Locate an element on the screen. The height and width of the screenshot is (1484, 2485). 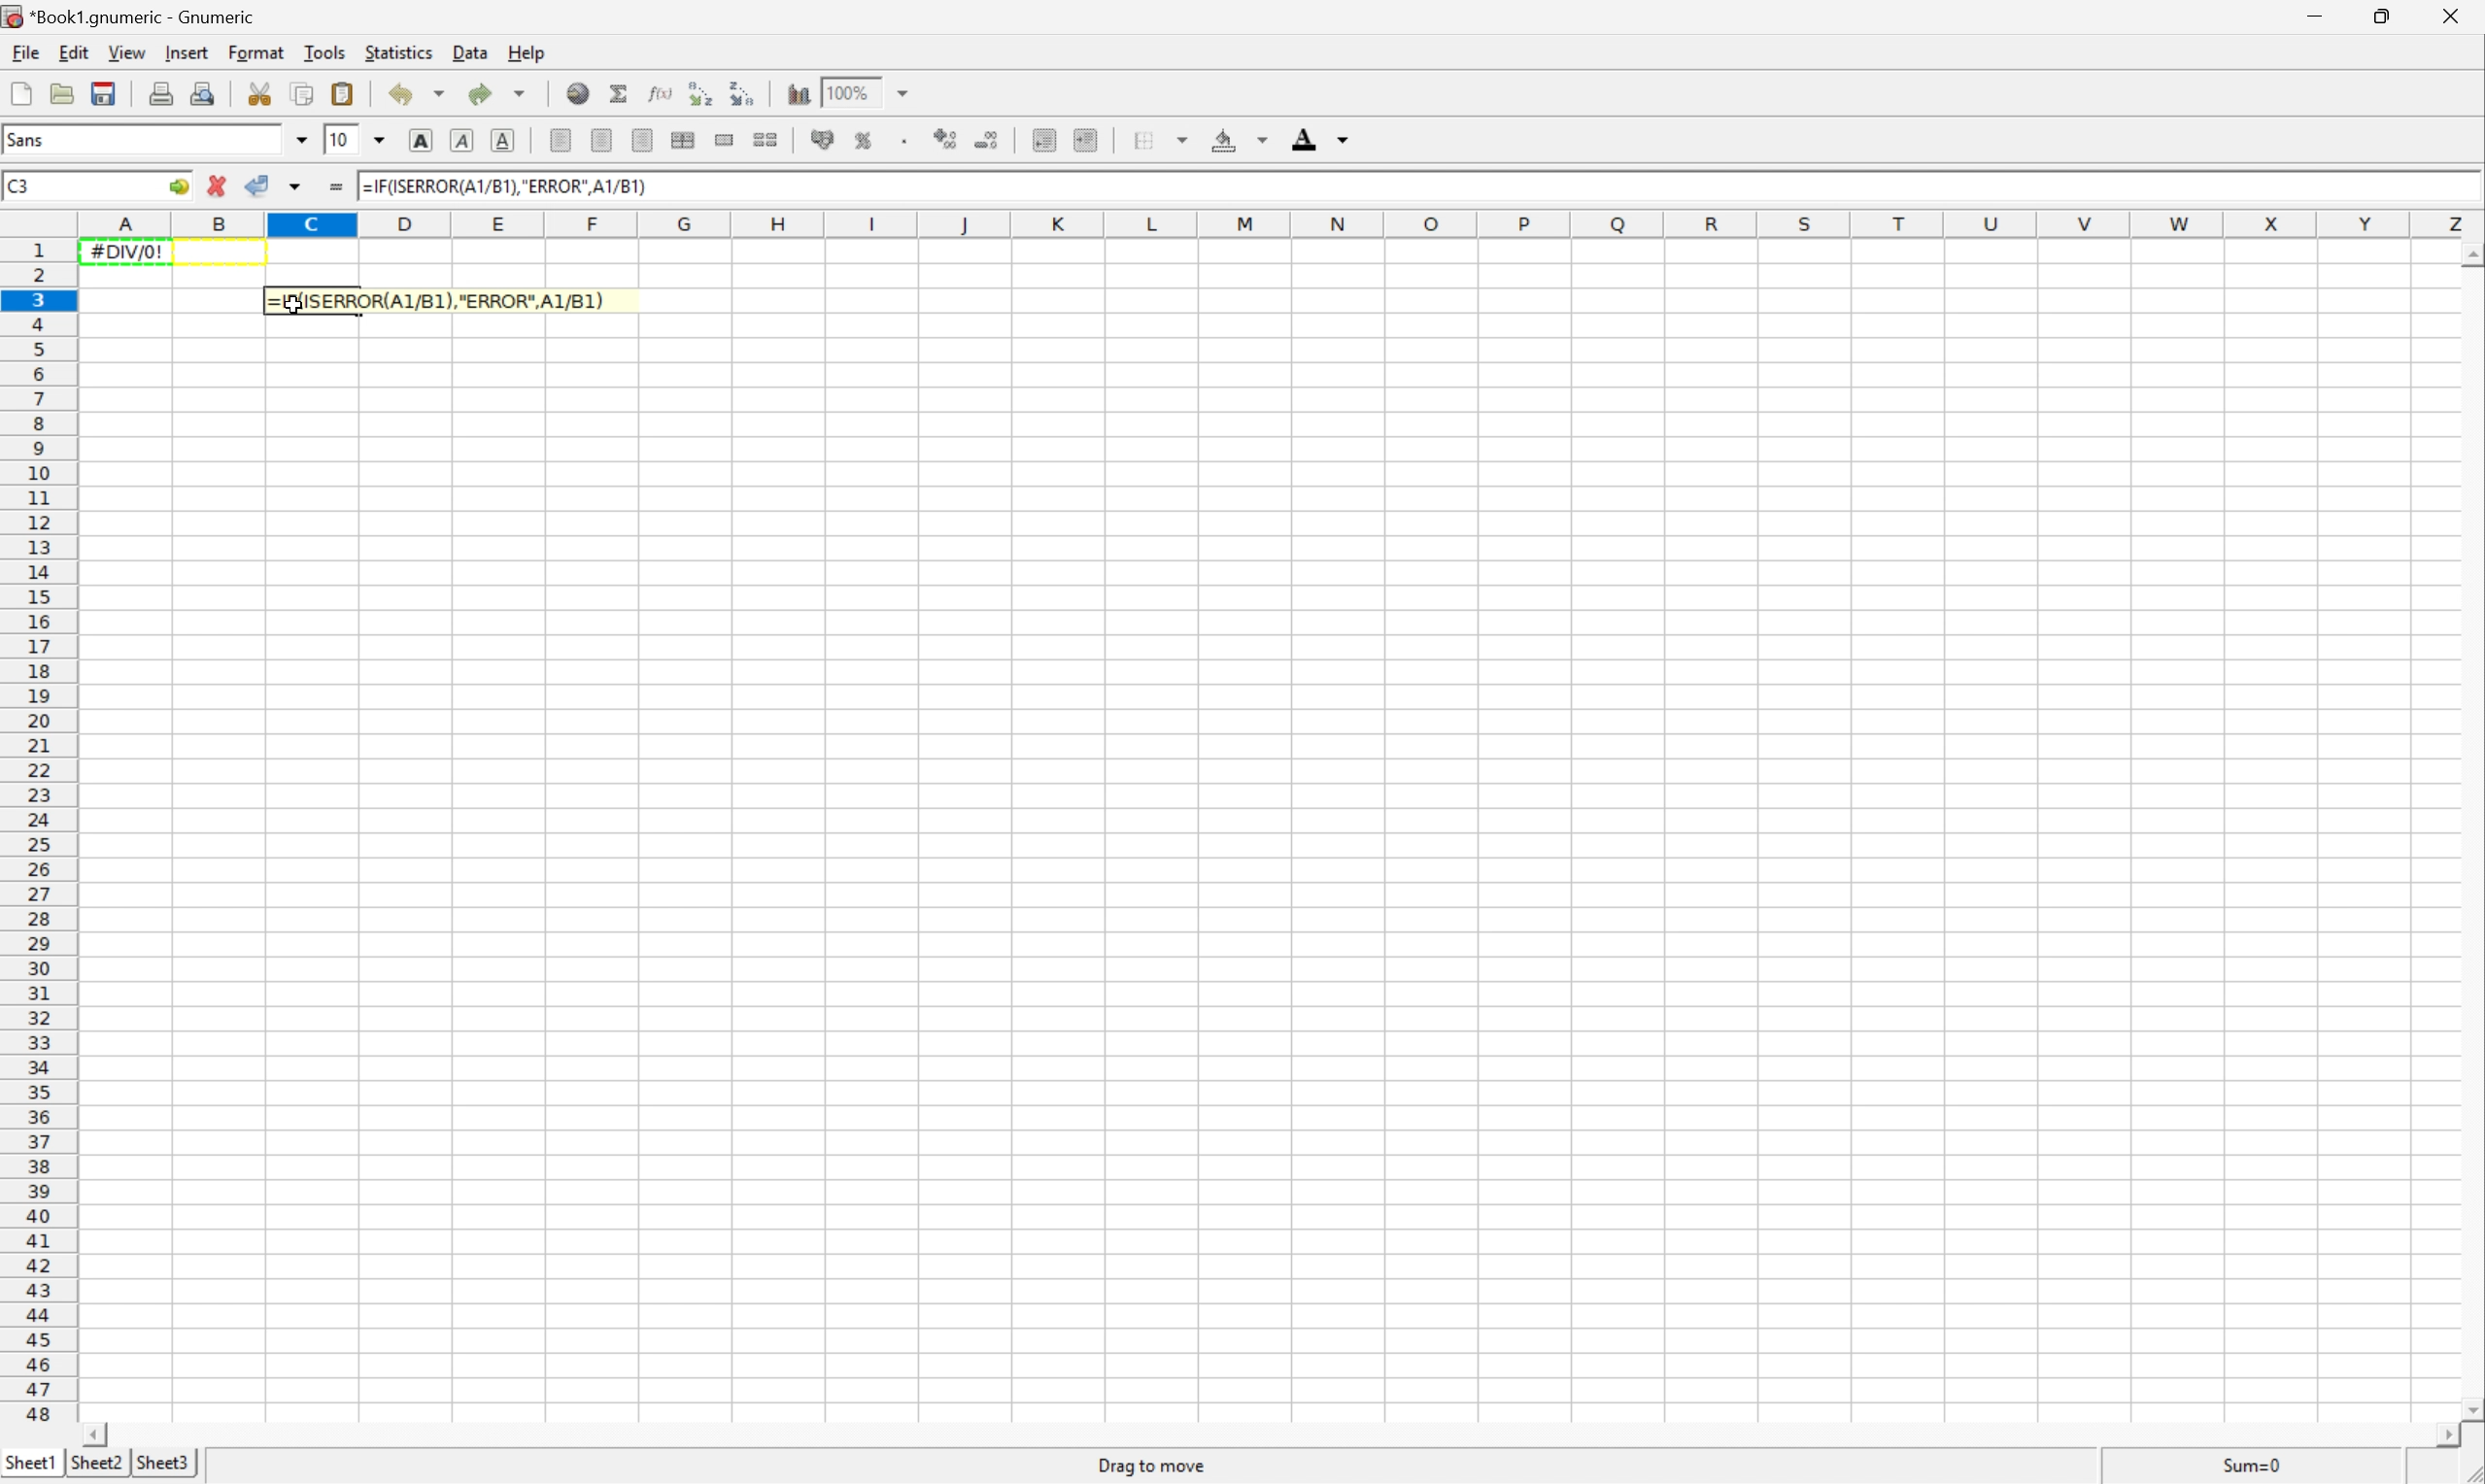
 Go to... is located at coordinates (179, 186).